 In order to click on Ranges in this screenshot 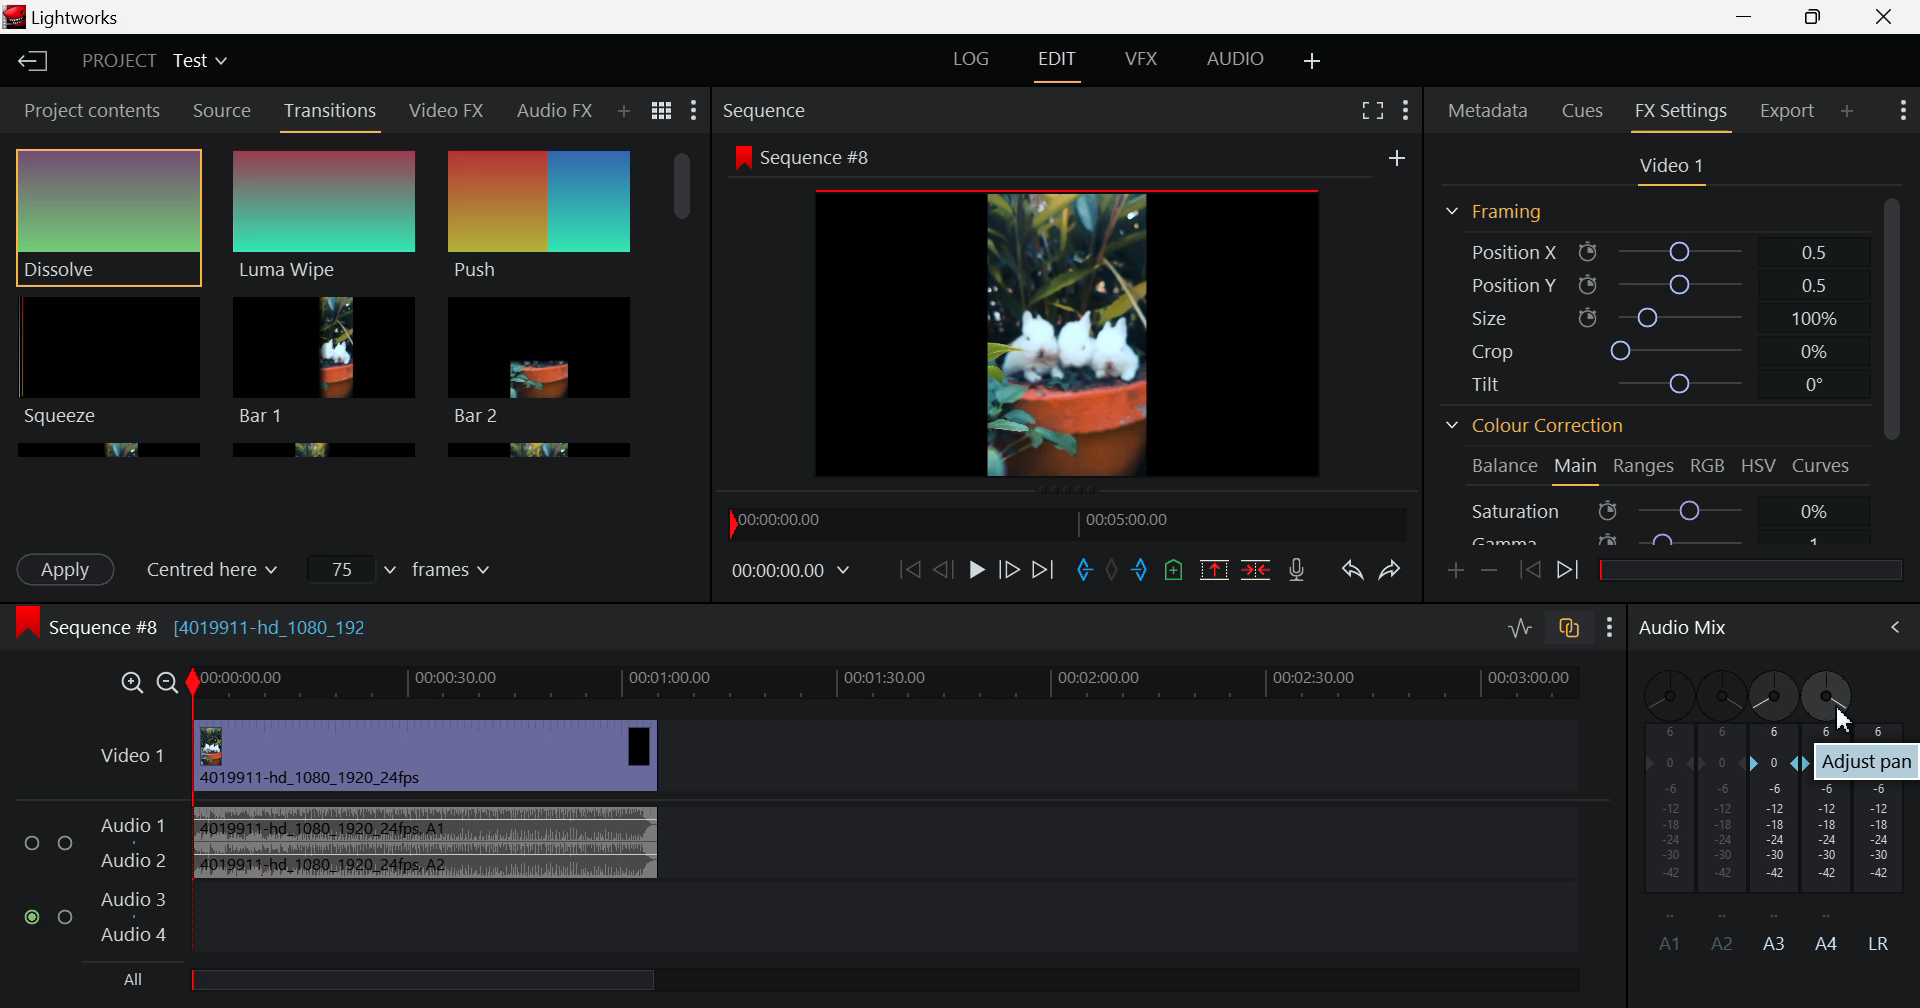, I will do `click(1644, 467)`.